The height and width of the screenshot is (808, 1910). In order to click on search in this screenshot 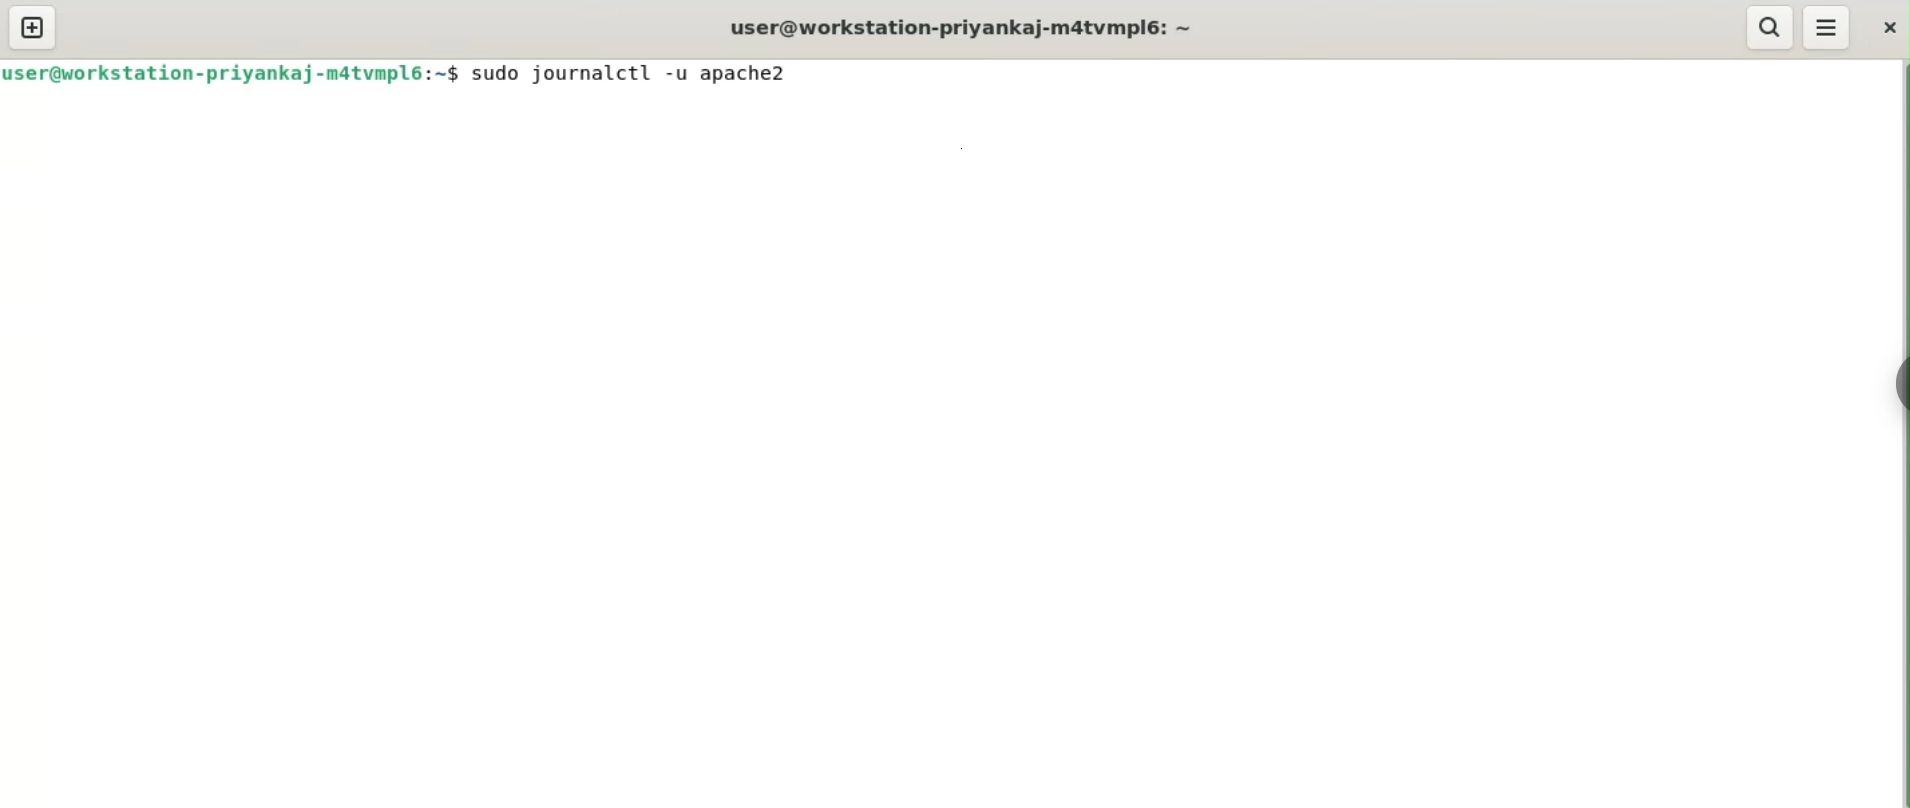, I will do `click(1770, 27)`.